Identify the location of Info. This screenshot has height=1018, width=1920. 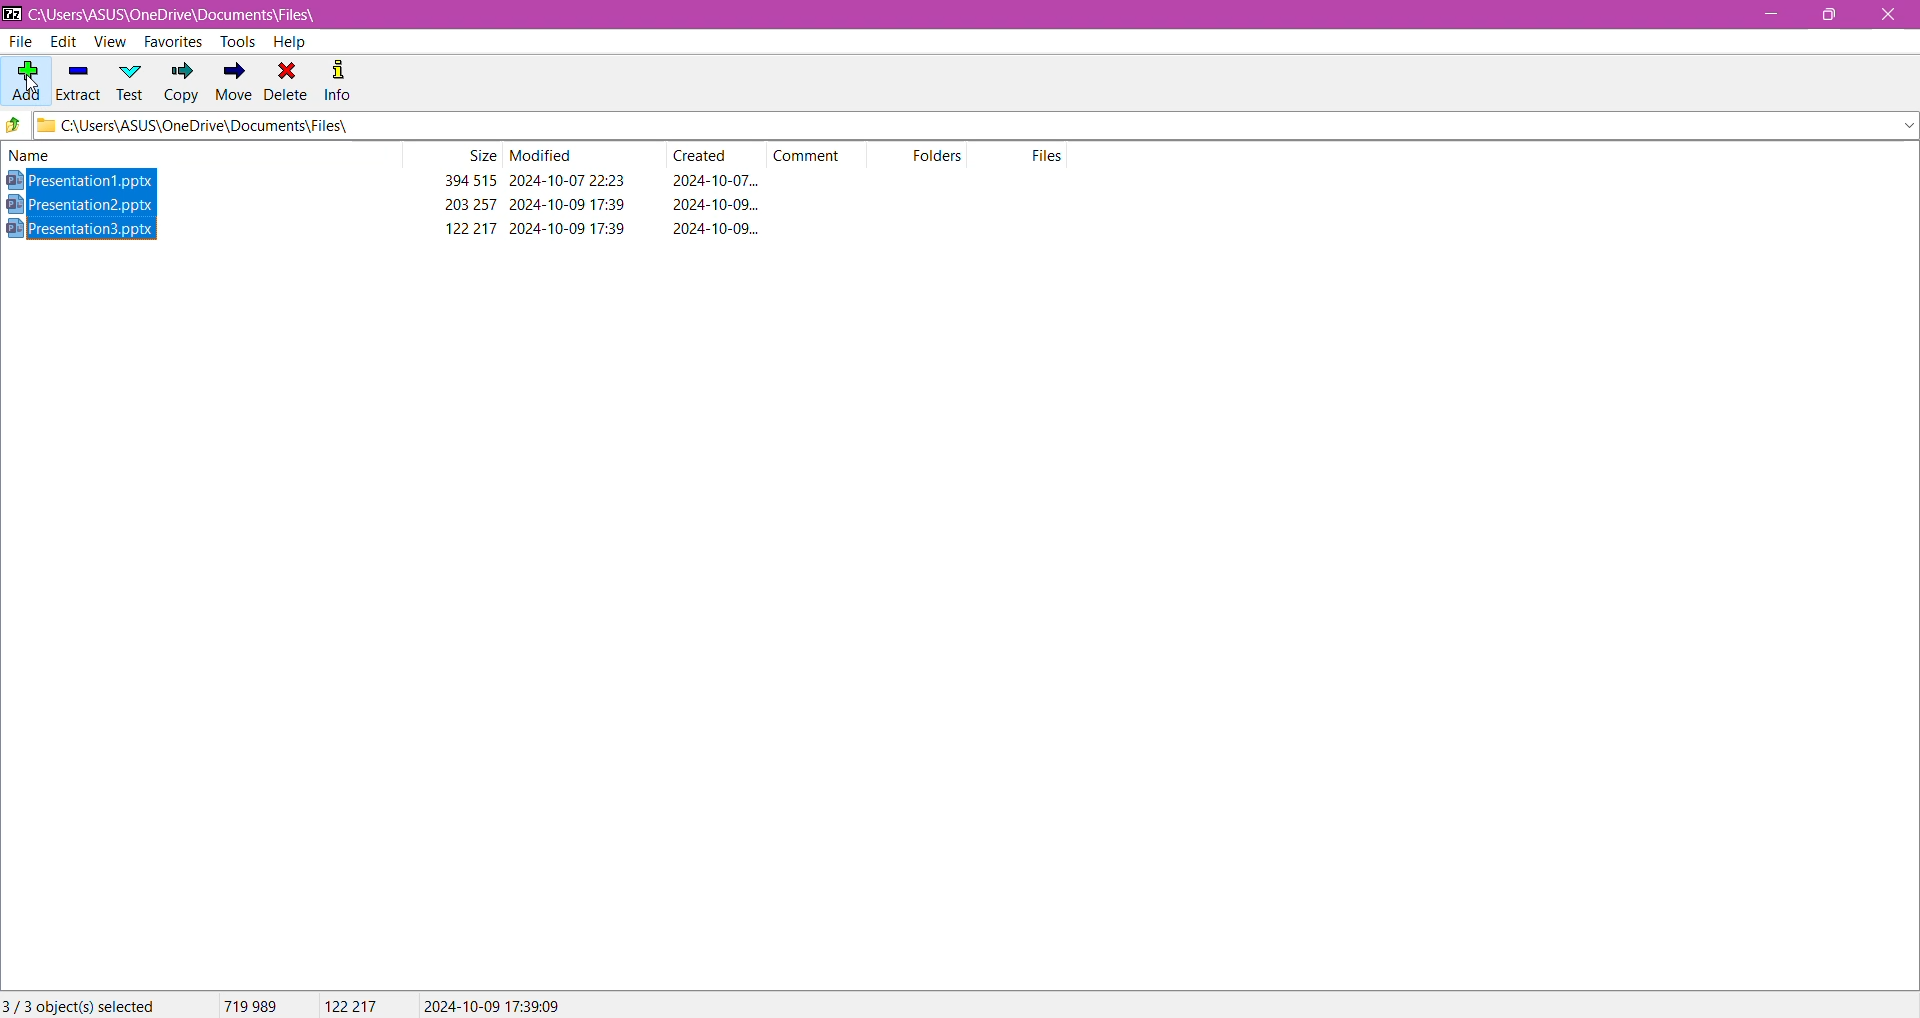
(339, 79).